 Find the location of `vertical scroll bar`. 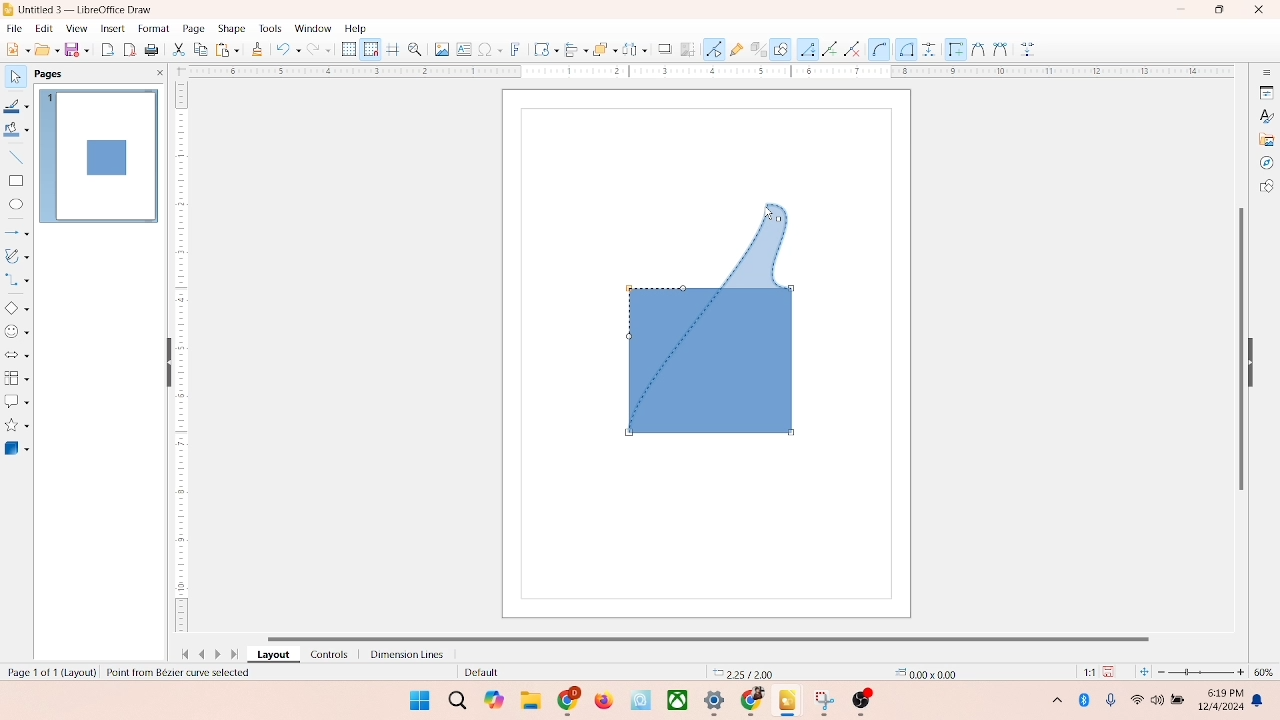

vertical scroll bar is located at coordinates (1239, 347).